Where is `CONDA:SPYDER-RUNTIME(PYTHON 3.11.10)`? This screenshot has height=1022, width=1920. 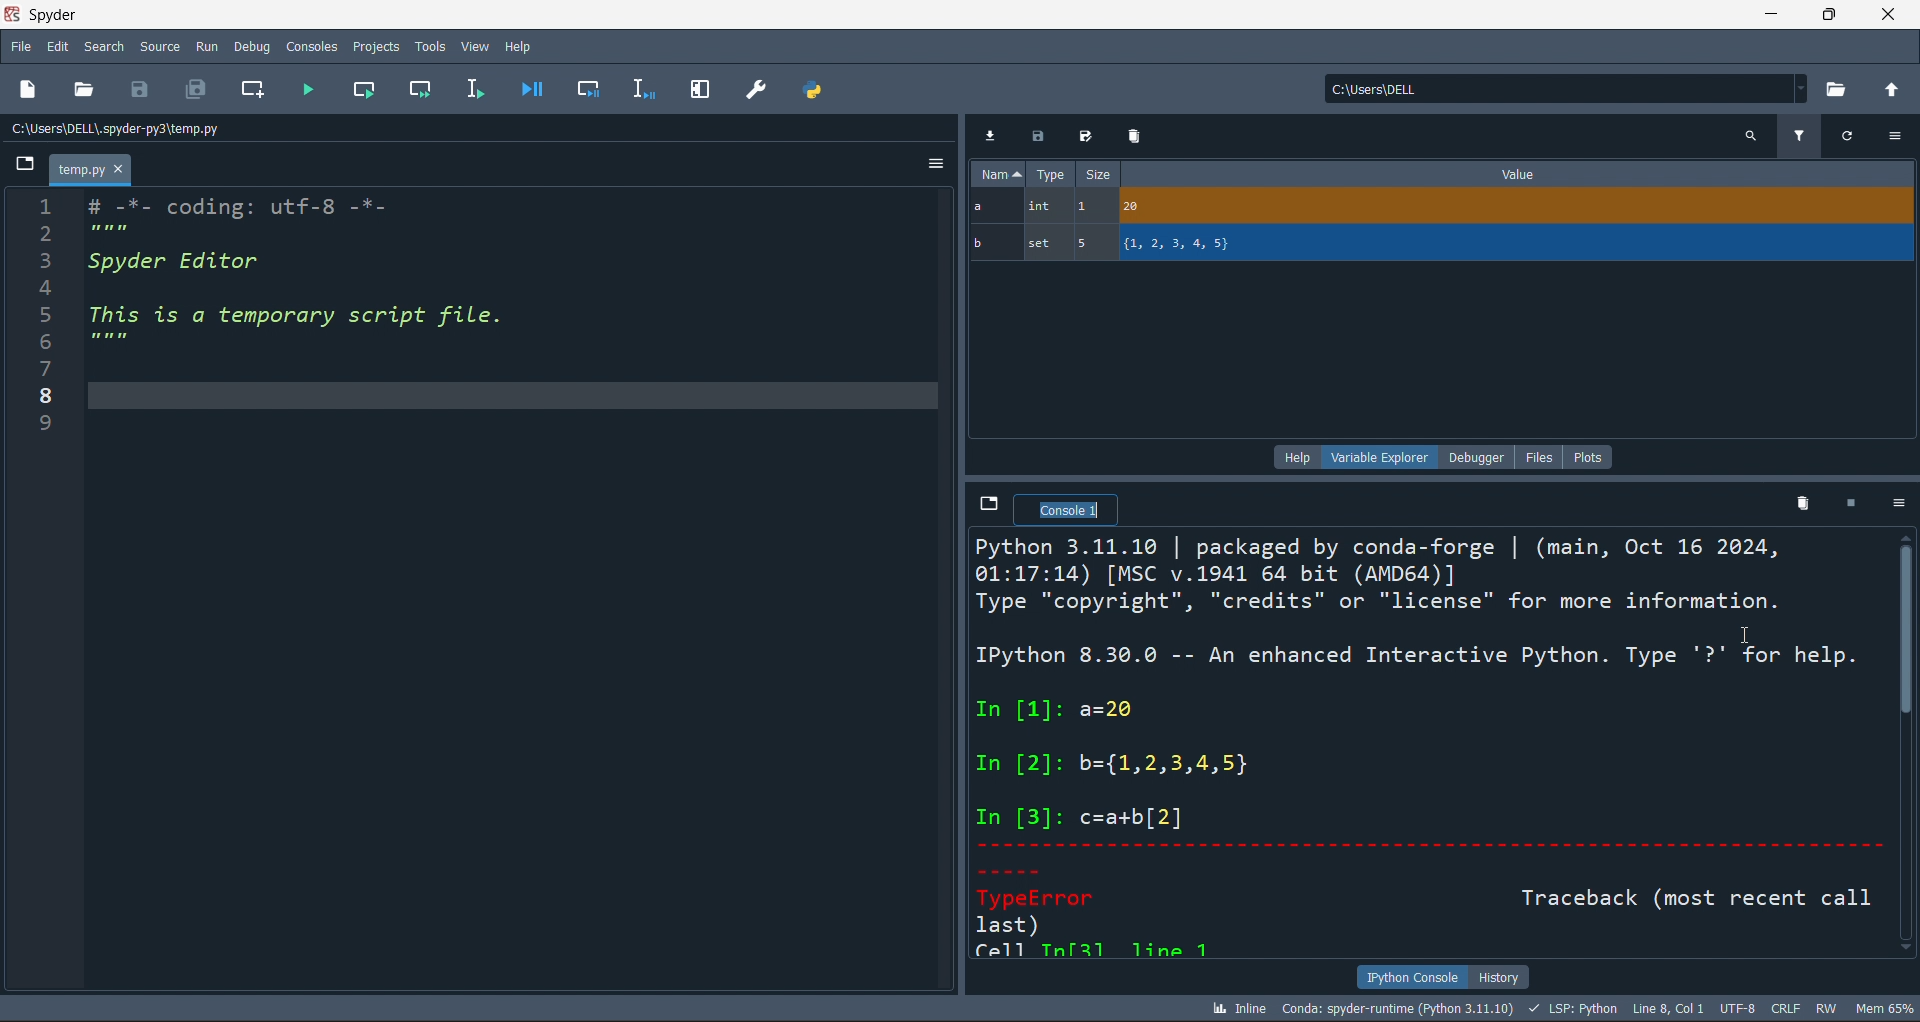 CONDA:SPYDER-RUNTIME(PYTHON 3.11.10) is located at coordinates (1395, 1007).